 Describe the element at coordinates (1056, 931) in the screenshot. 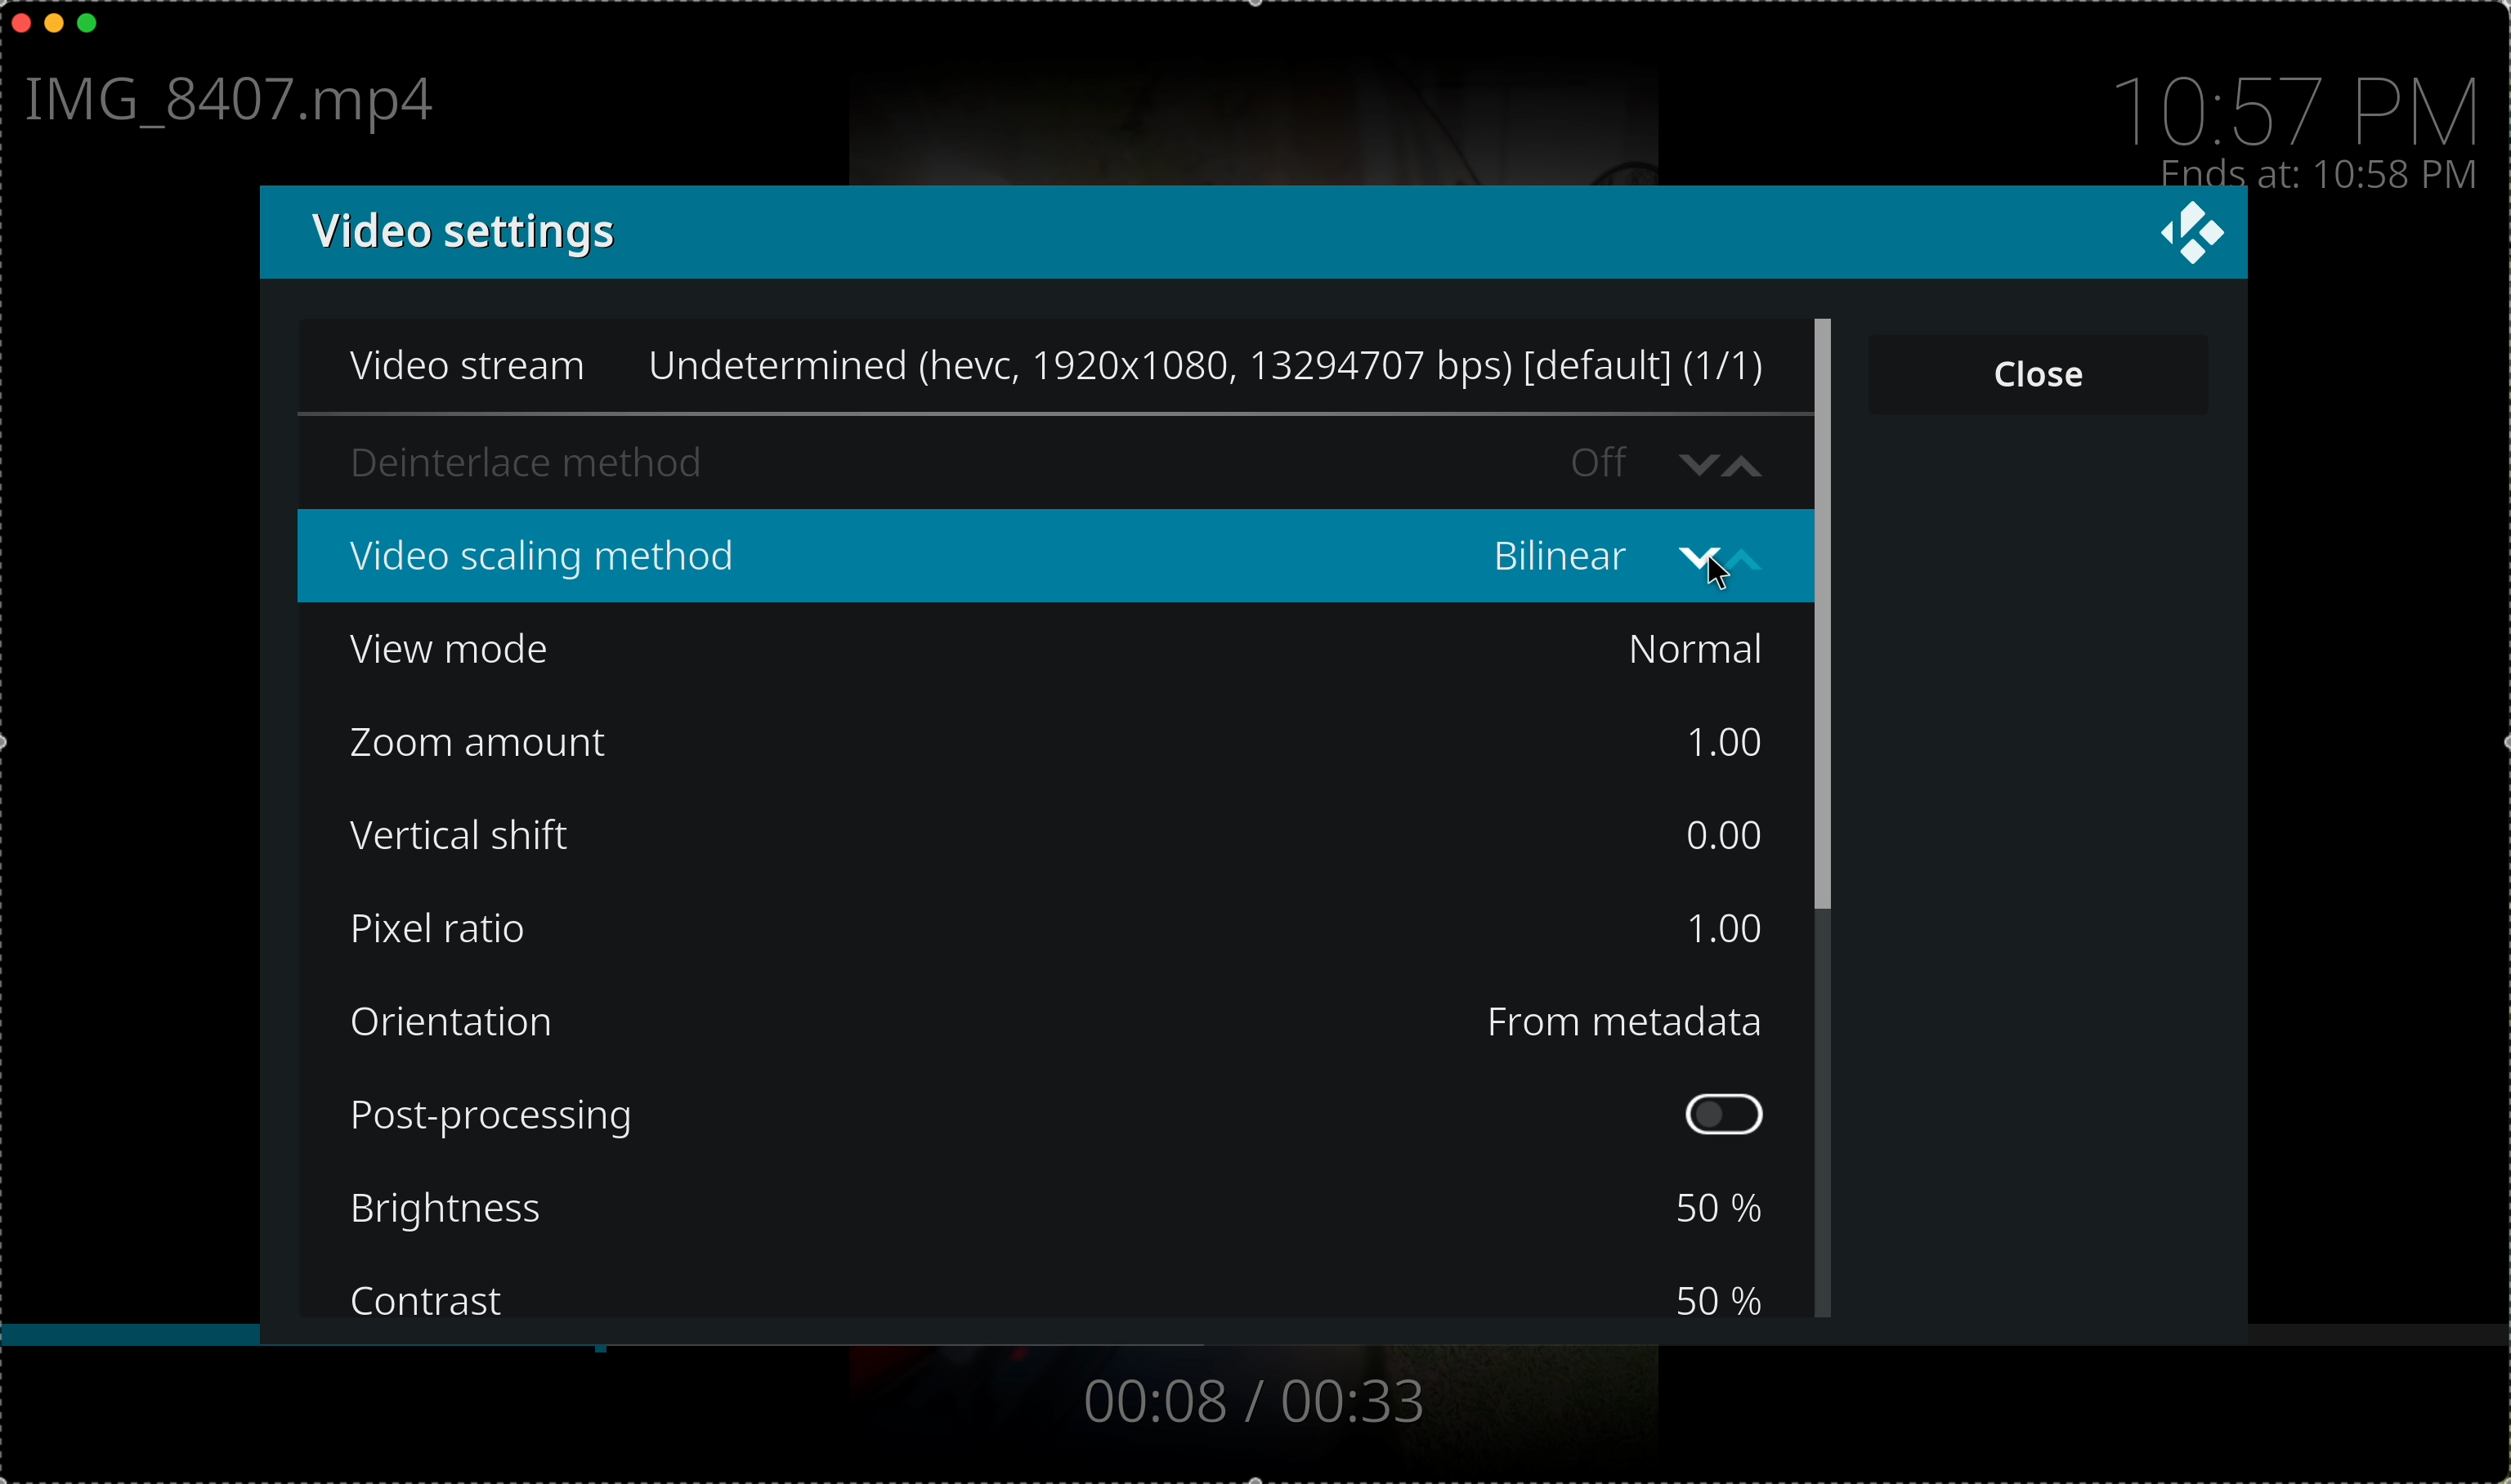

I see `pixel ratio 1.00` at that location.